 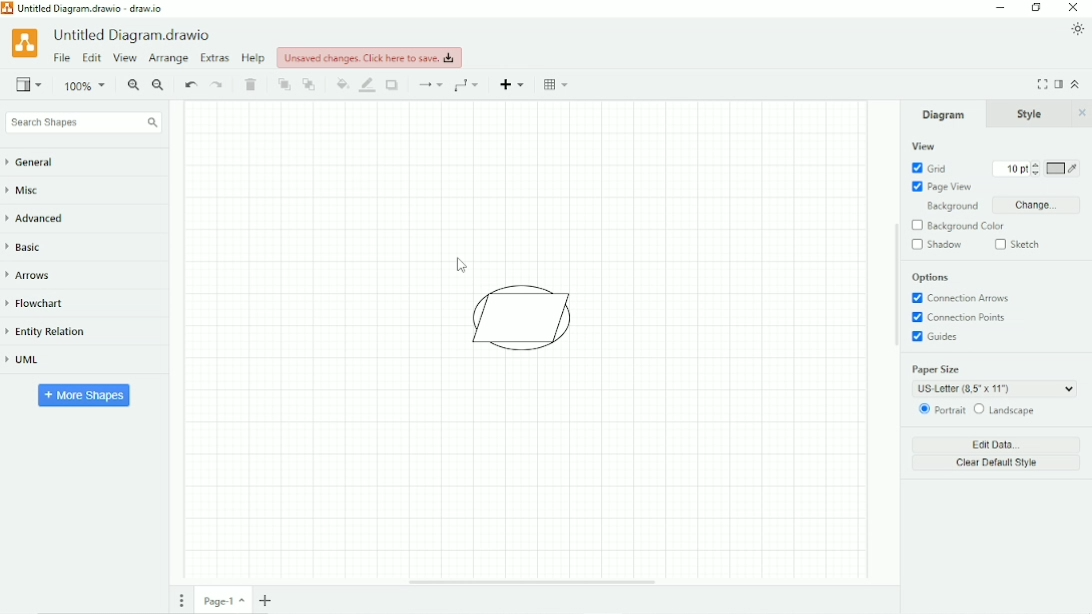 What do you see at coordinates (1074, 8) in the screenshot?
I see `Close` at bounding box center [1074, 8].